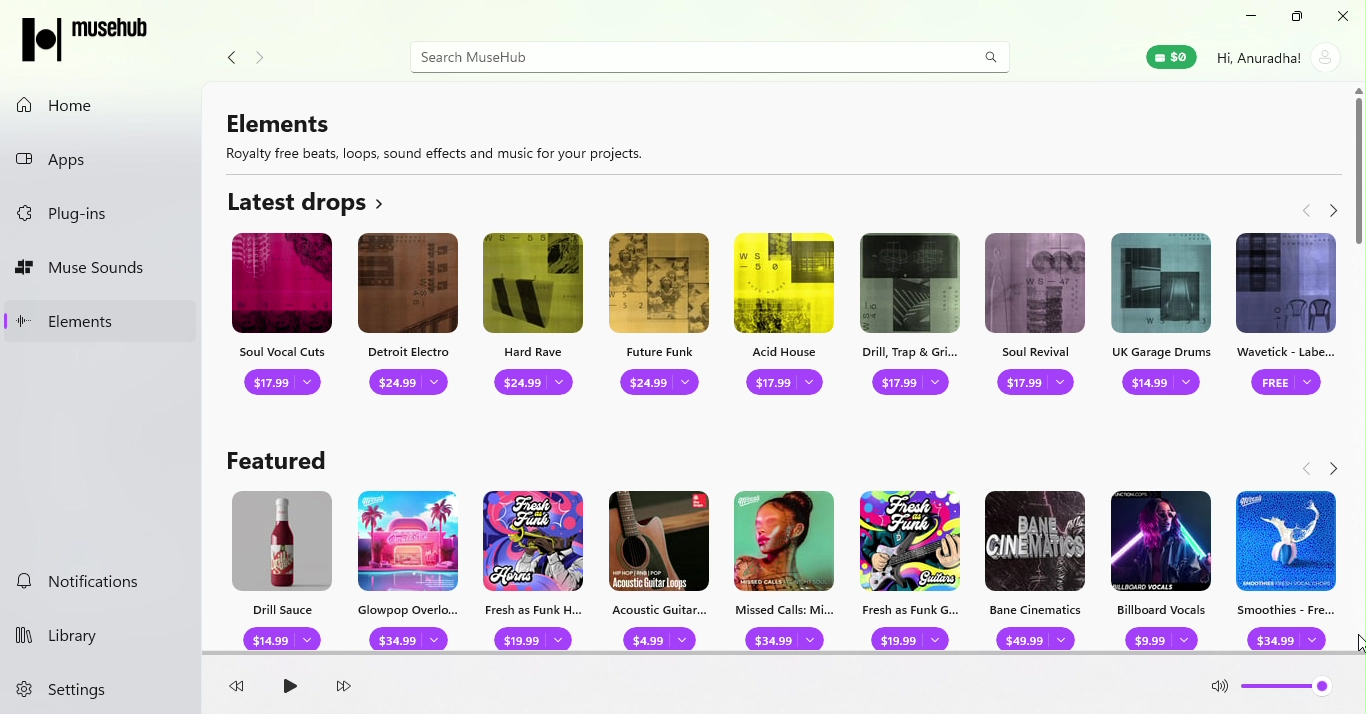 This screenshot has height=714, width=1366. Describe the element at coordinates (1277, 57) in the screenshot. I see `Account` at that location.